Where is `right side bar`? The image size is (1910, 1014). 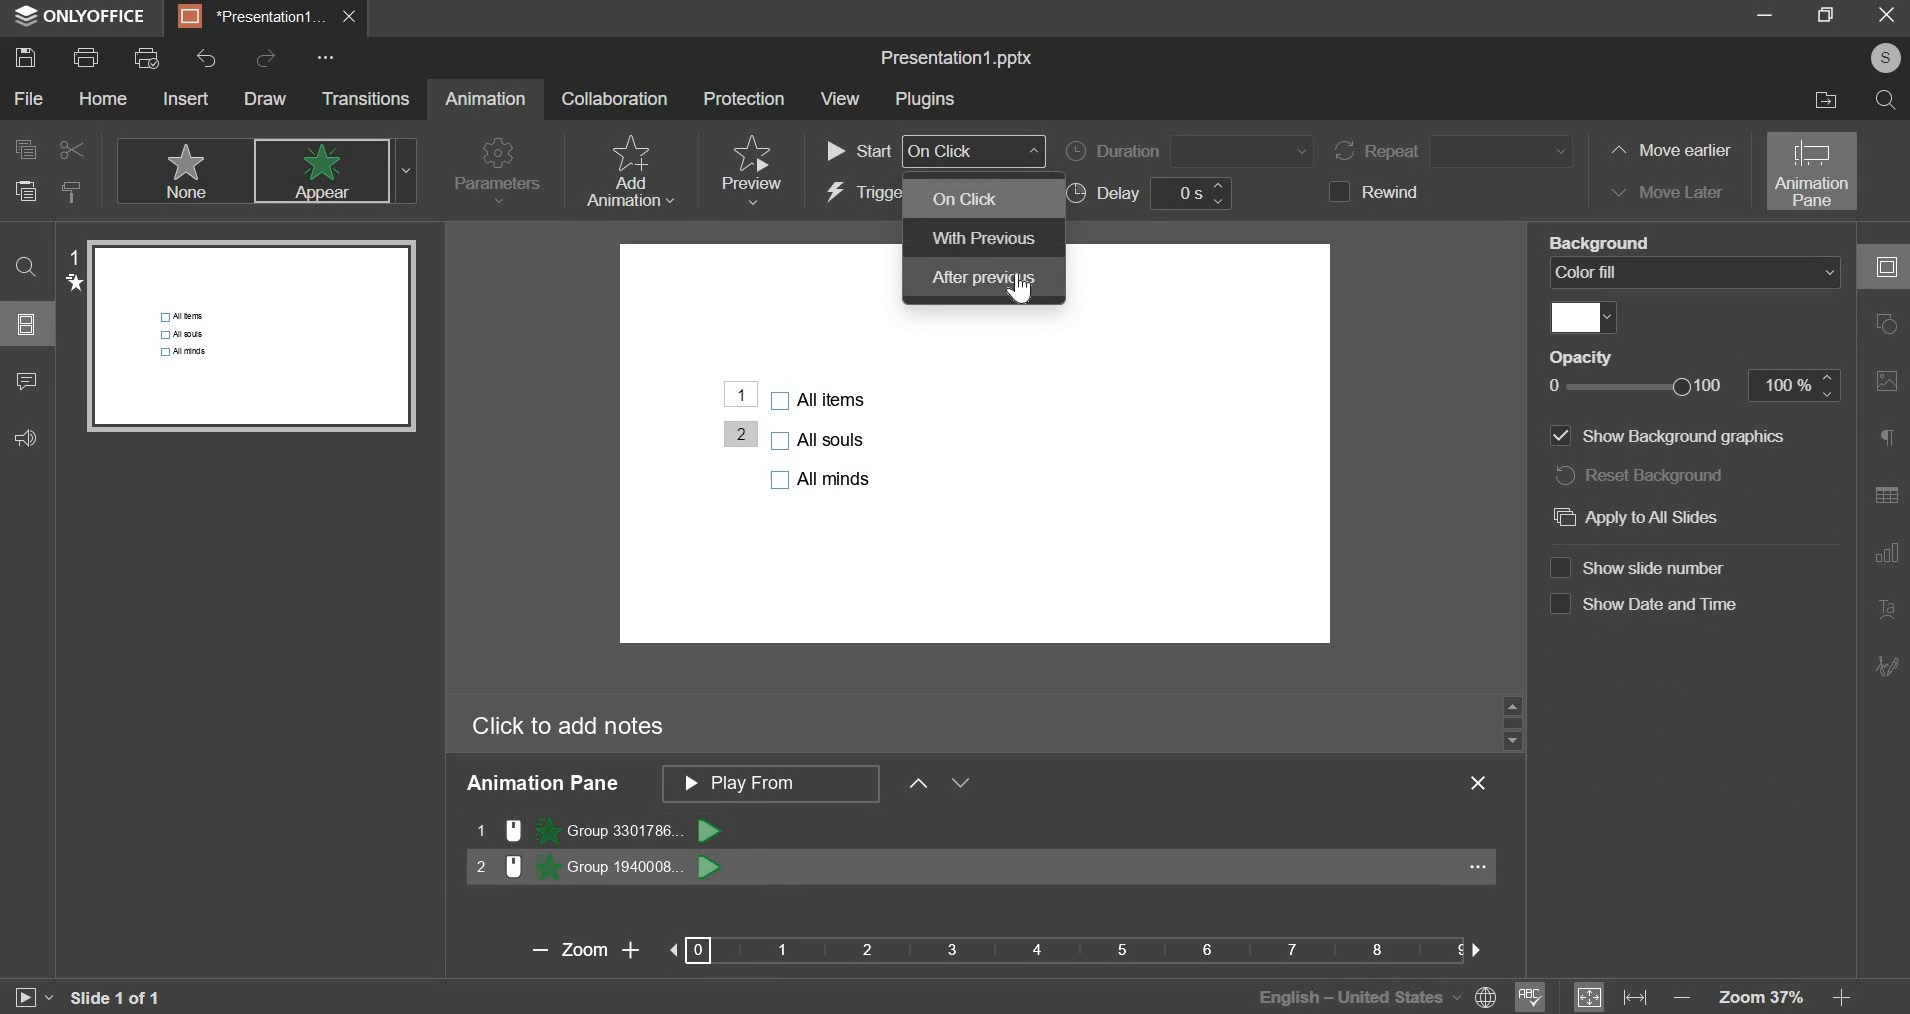 right side bar is located at coordinates (1886, 467).